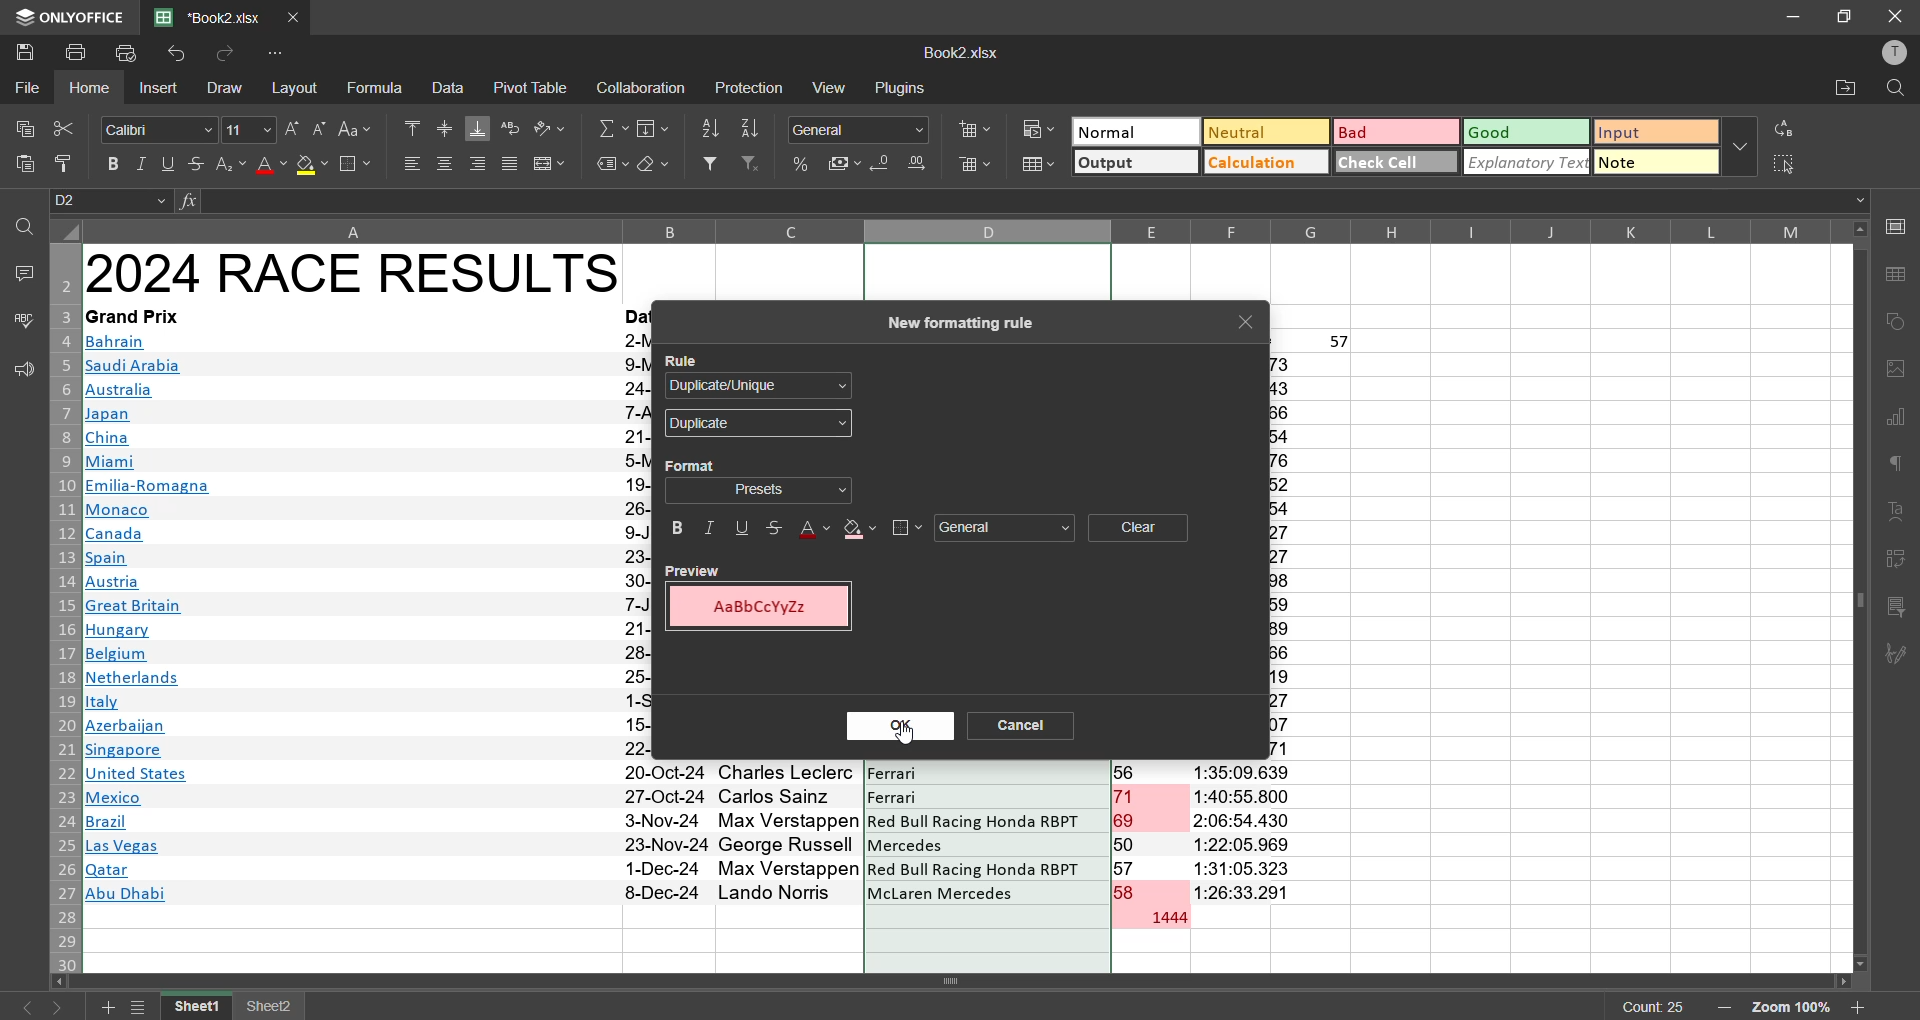  I want to click on named ranges, so click(612, 165).